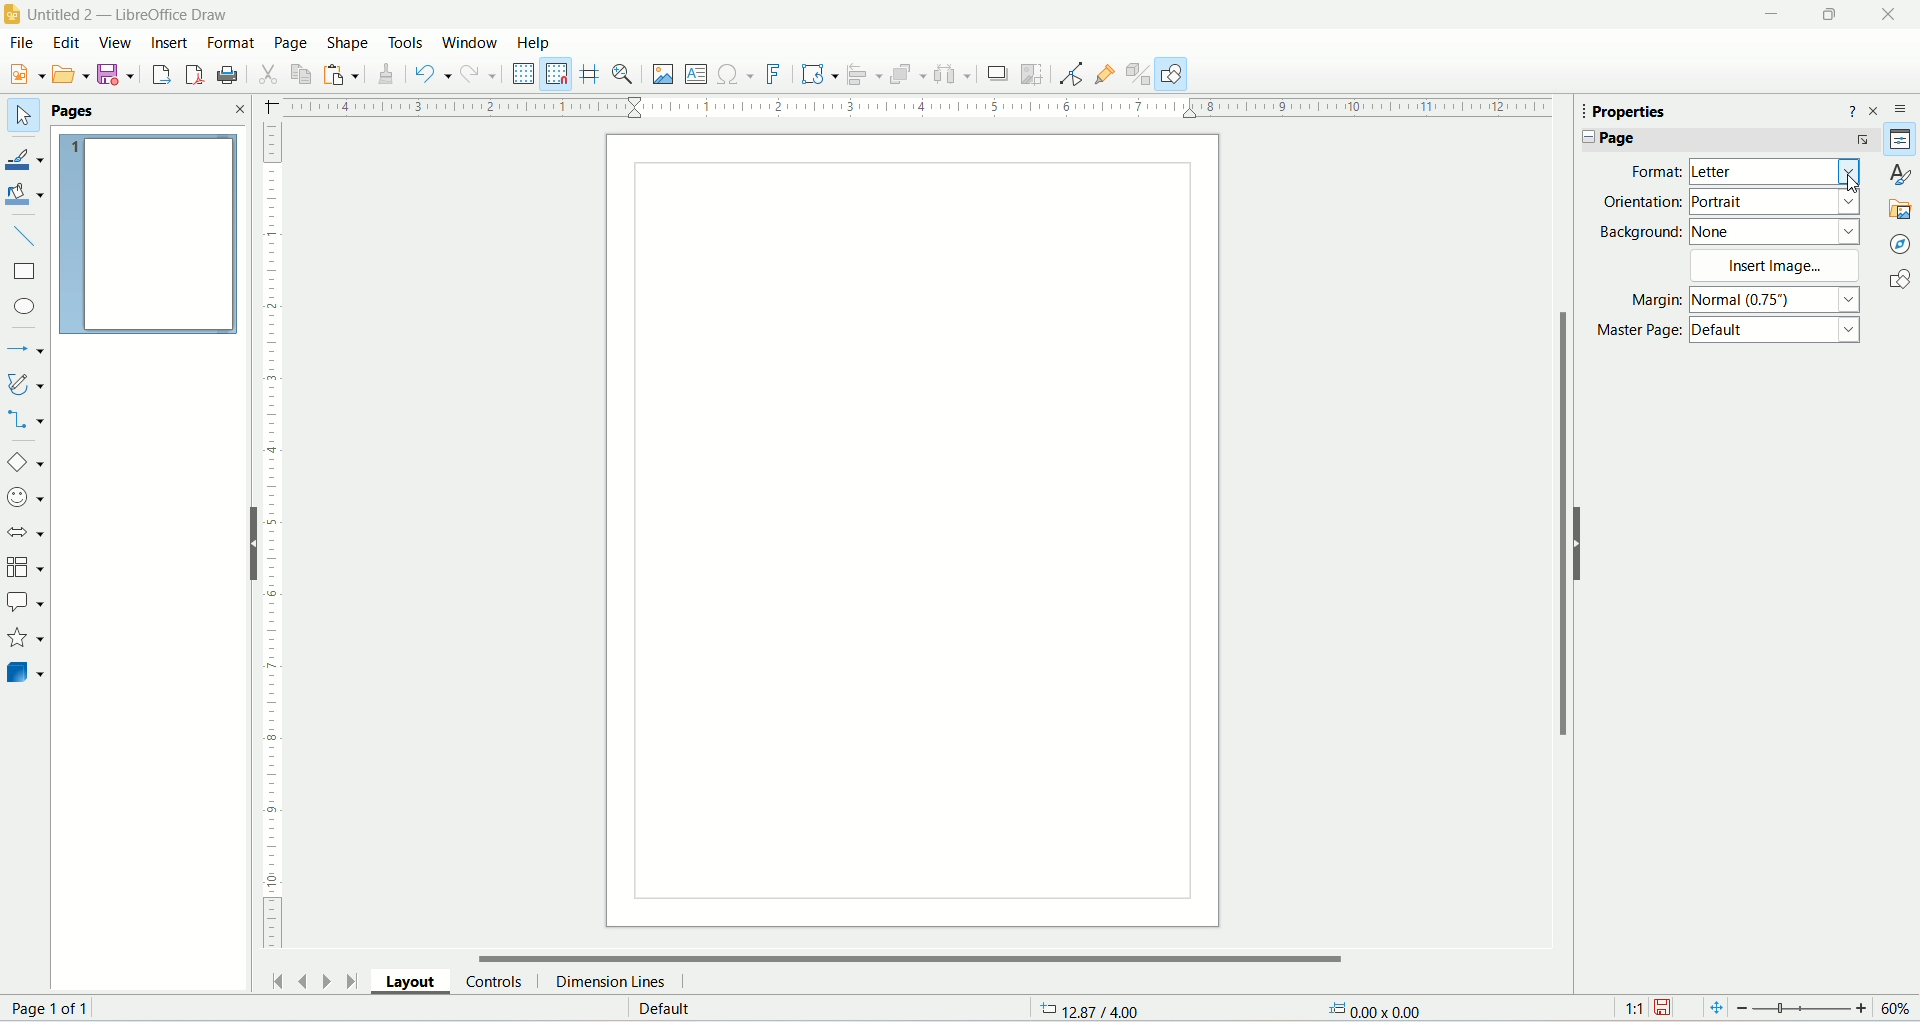  I want to click on snap to grid, so click(557, 73).